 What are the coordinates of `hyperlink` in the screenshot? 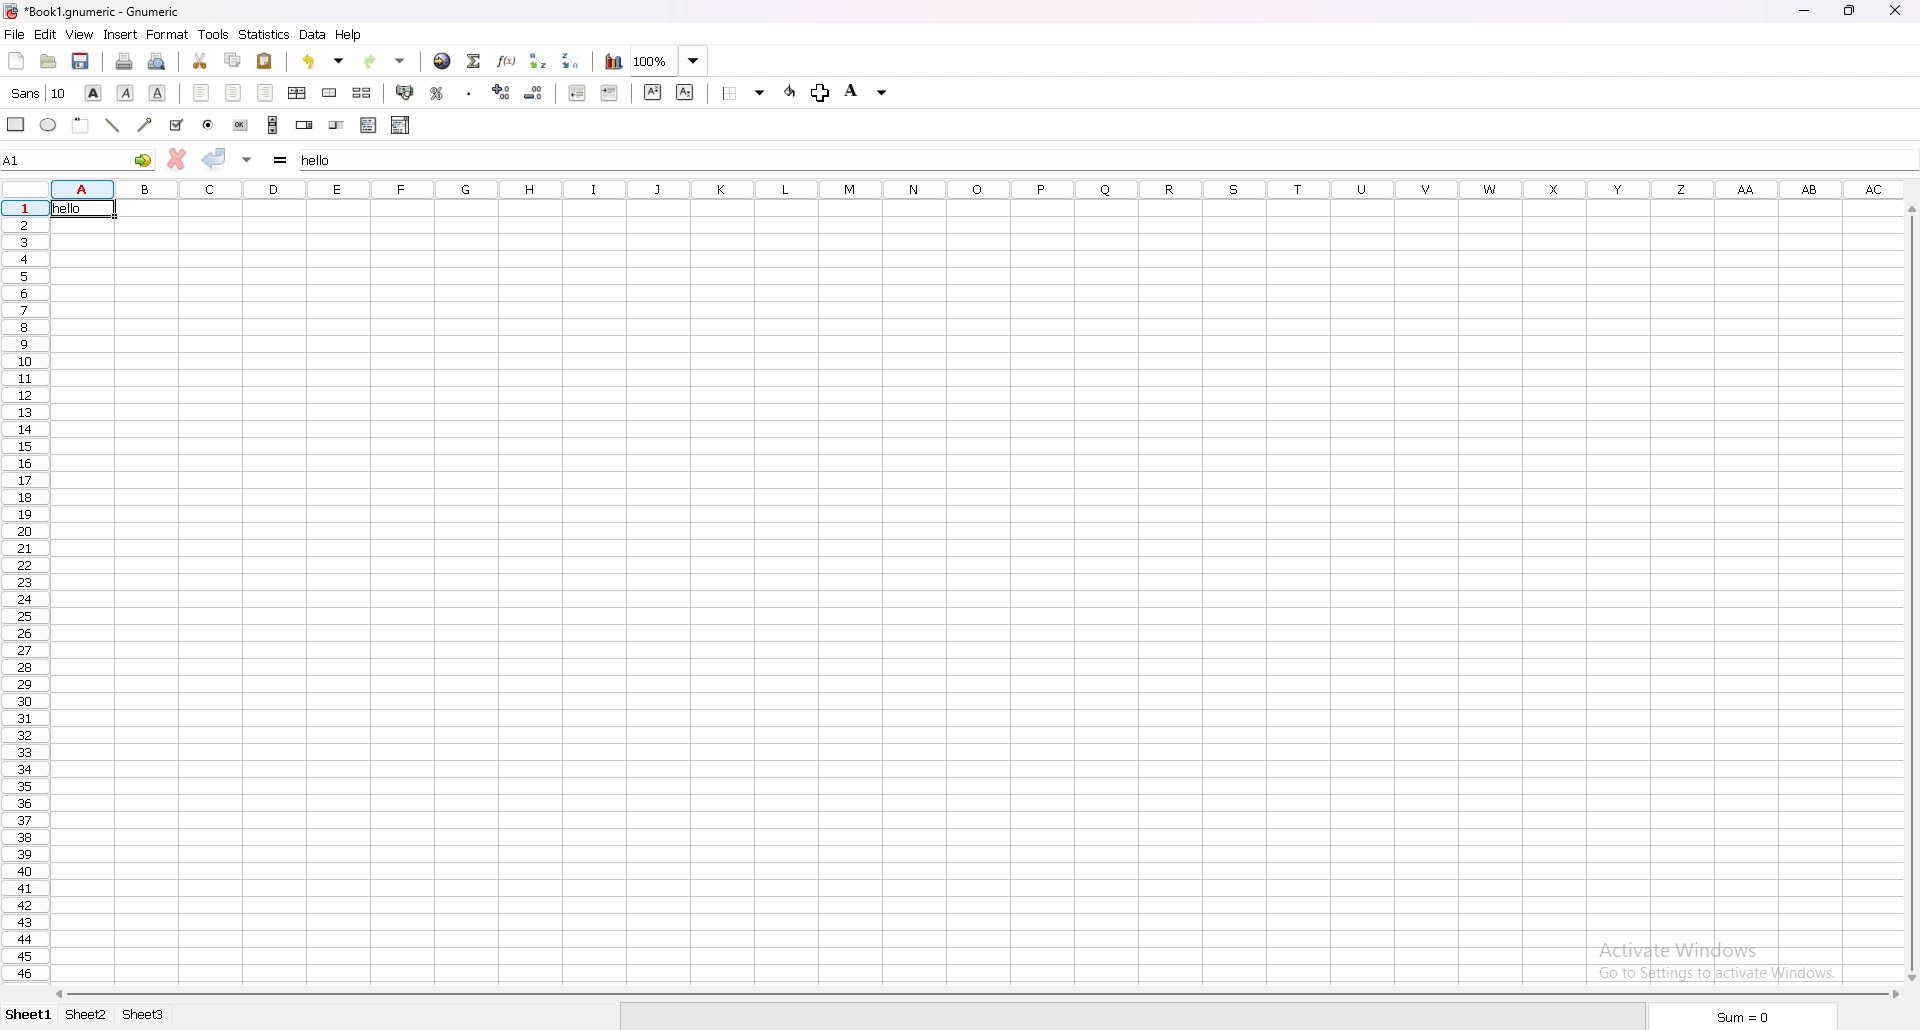 It's located at (444, 61).